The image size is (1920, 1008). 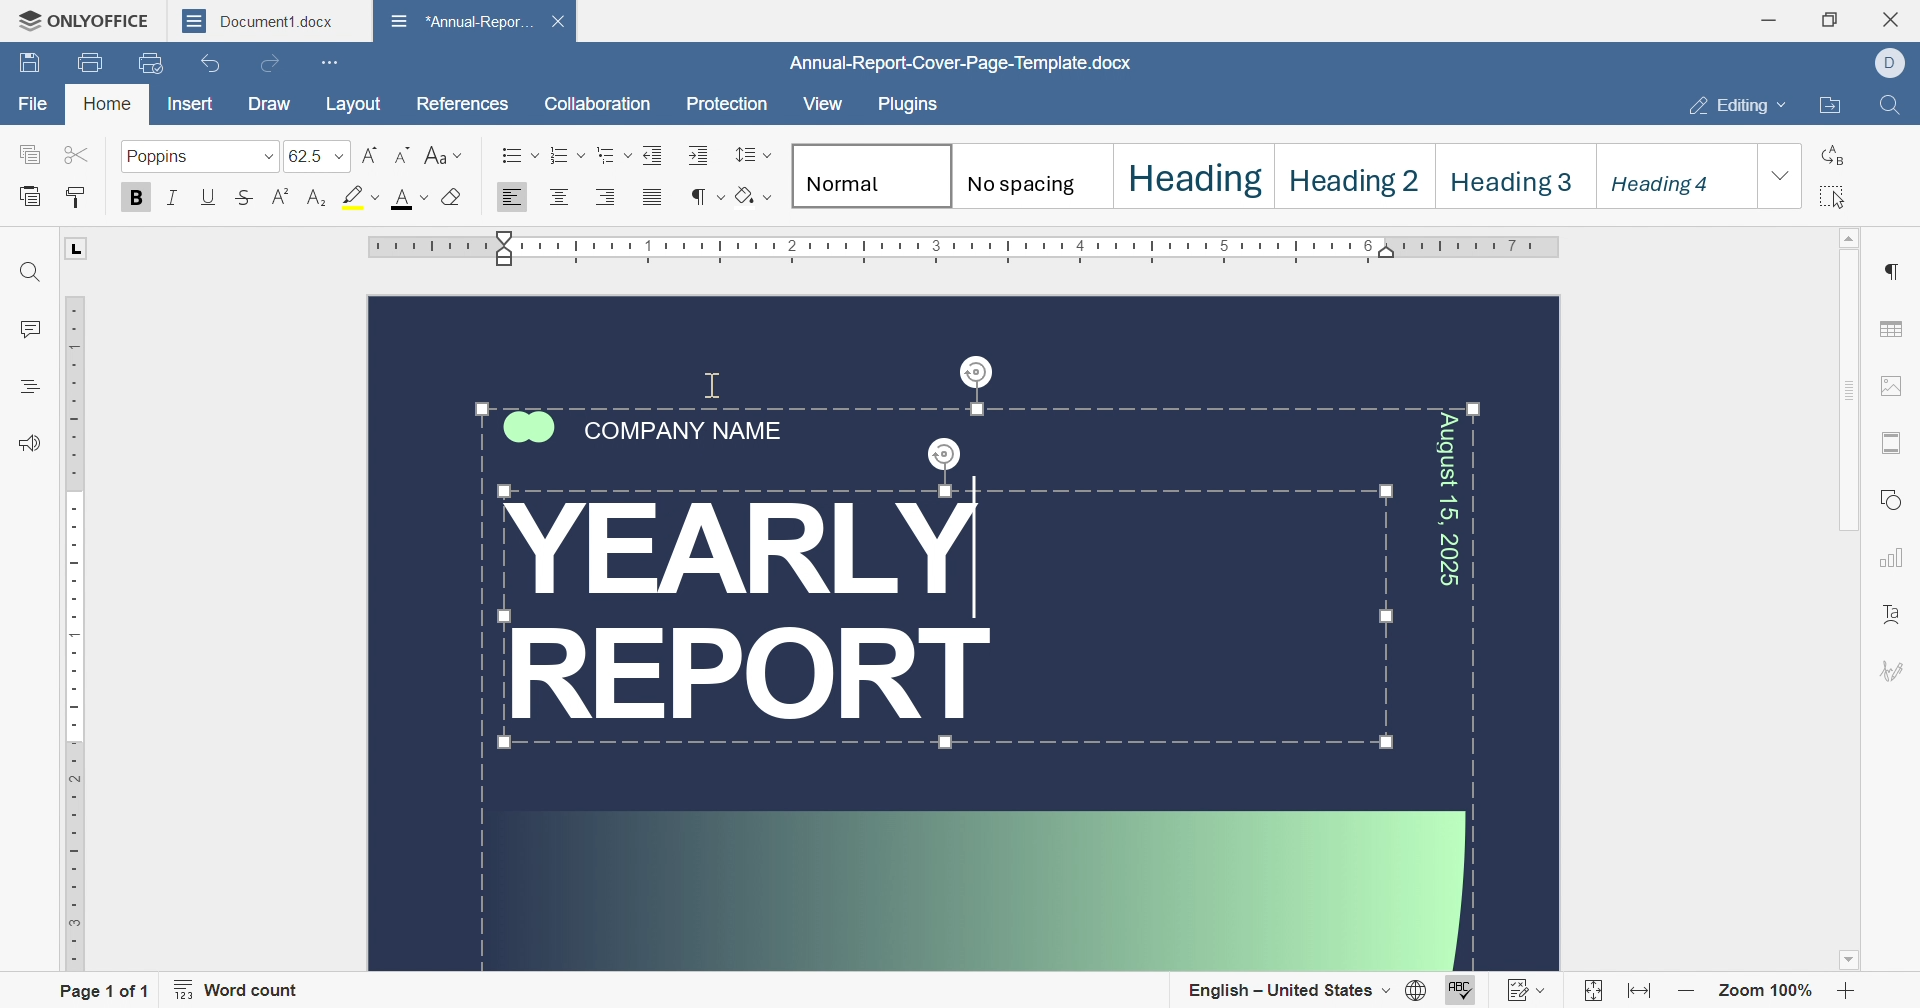 I want to click on decrease indent, so click(x=651, y=153).